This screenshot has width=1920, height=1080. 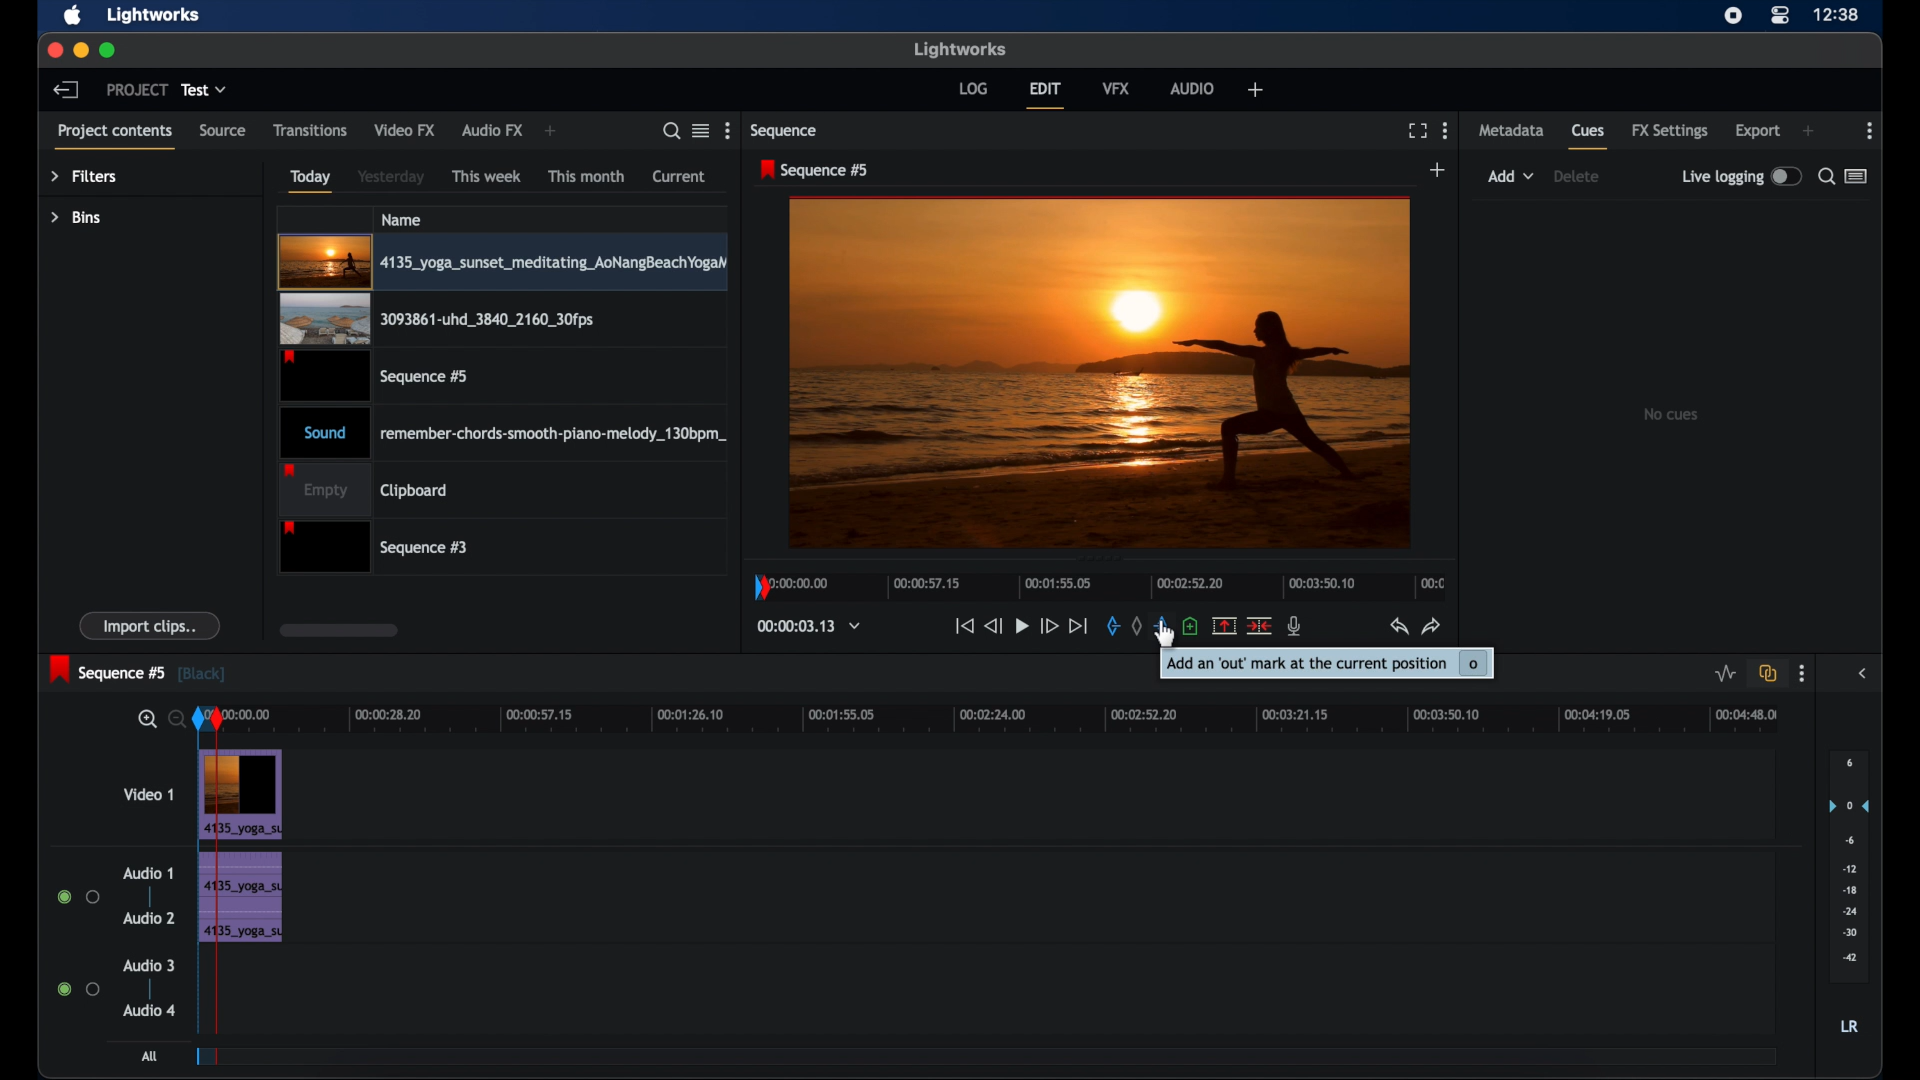 I want to click on audio clip, so click(x=239, y=872).